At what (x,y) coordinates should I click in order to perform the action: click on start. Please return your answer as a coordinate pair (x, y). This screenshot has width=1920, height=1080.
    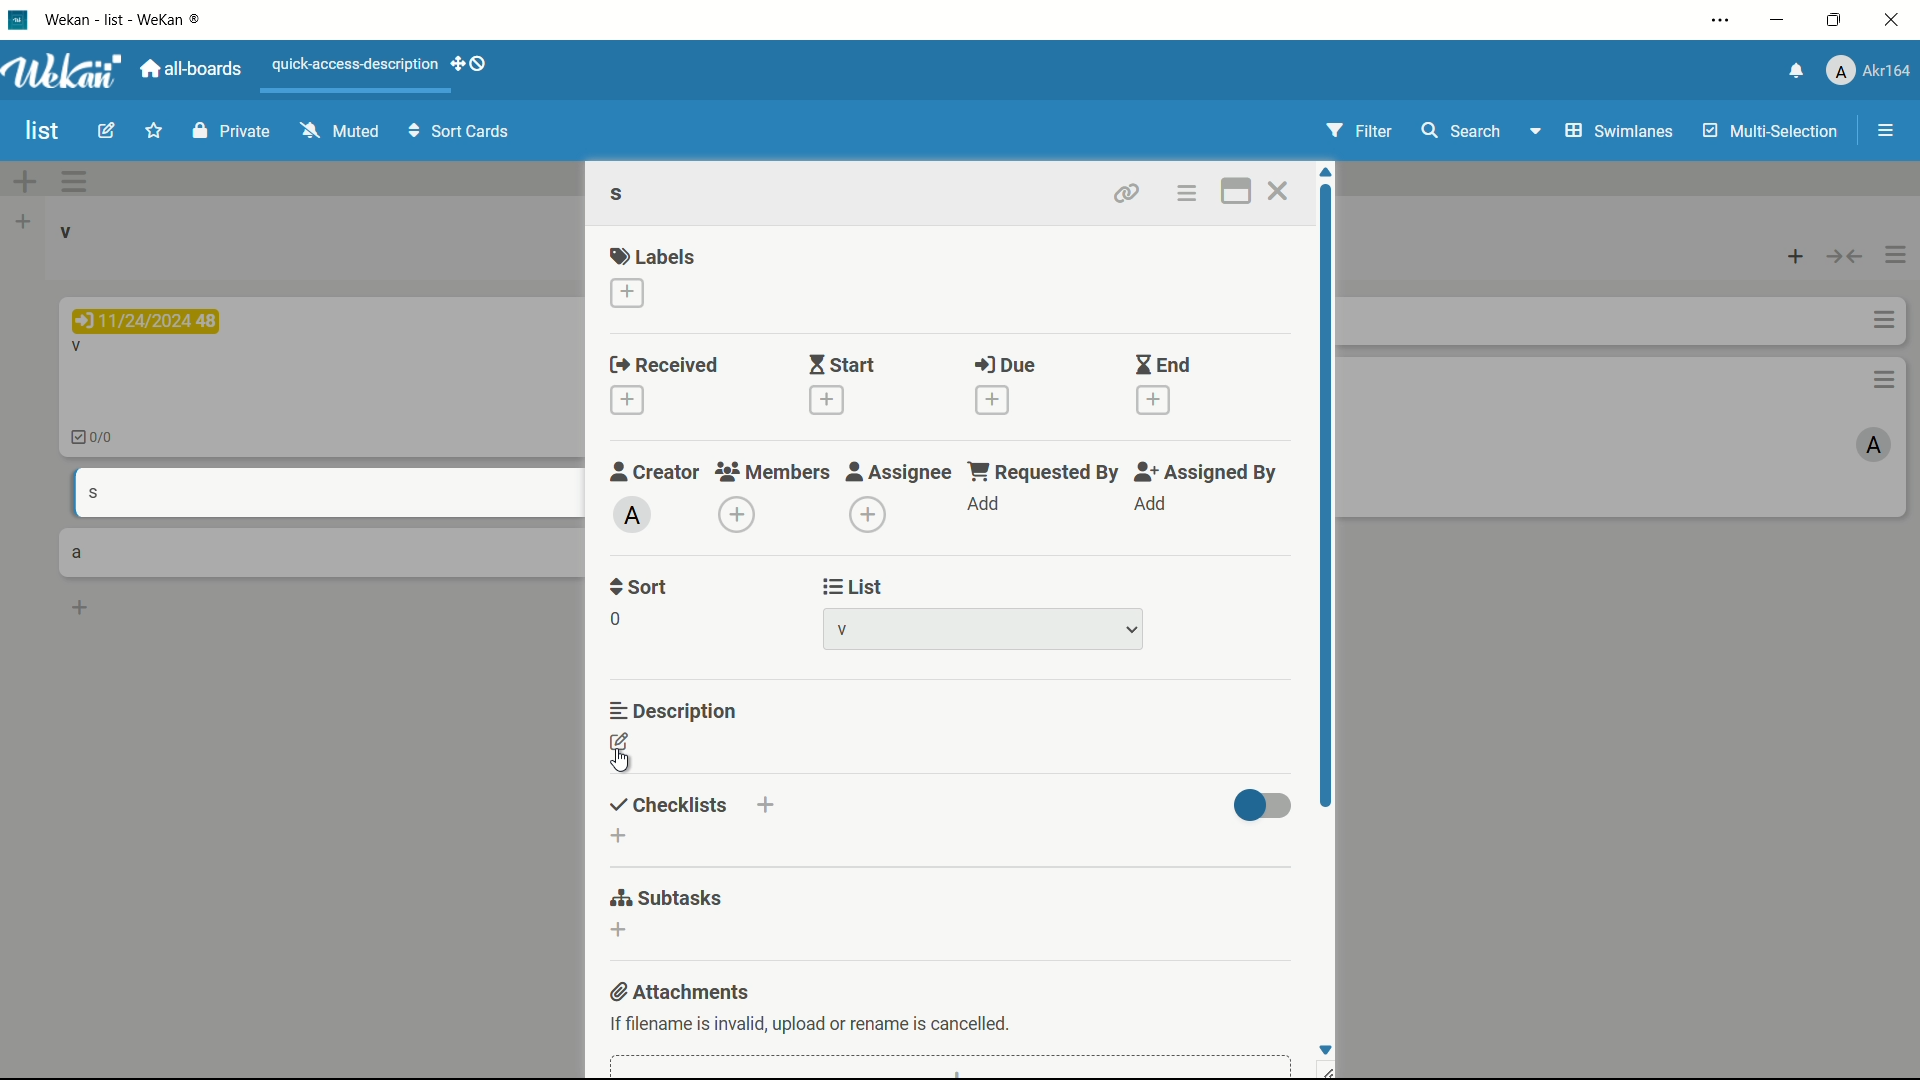
    Looking at the image, I should click on (844, 365).